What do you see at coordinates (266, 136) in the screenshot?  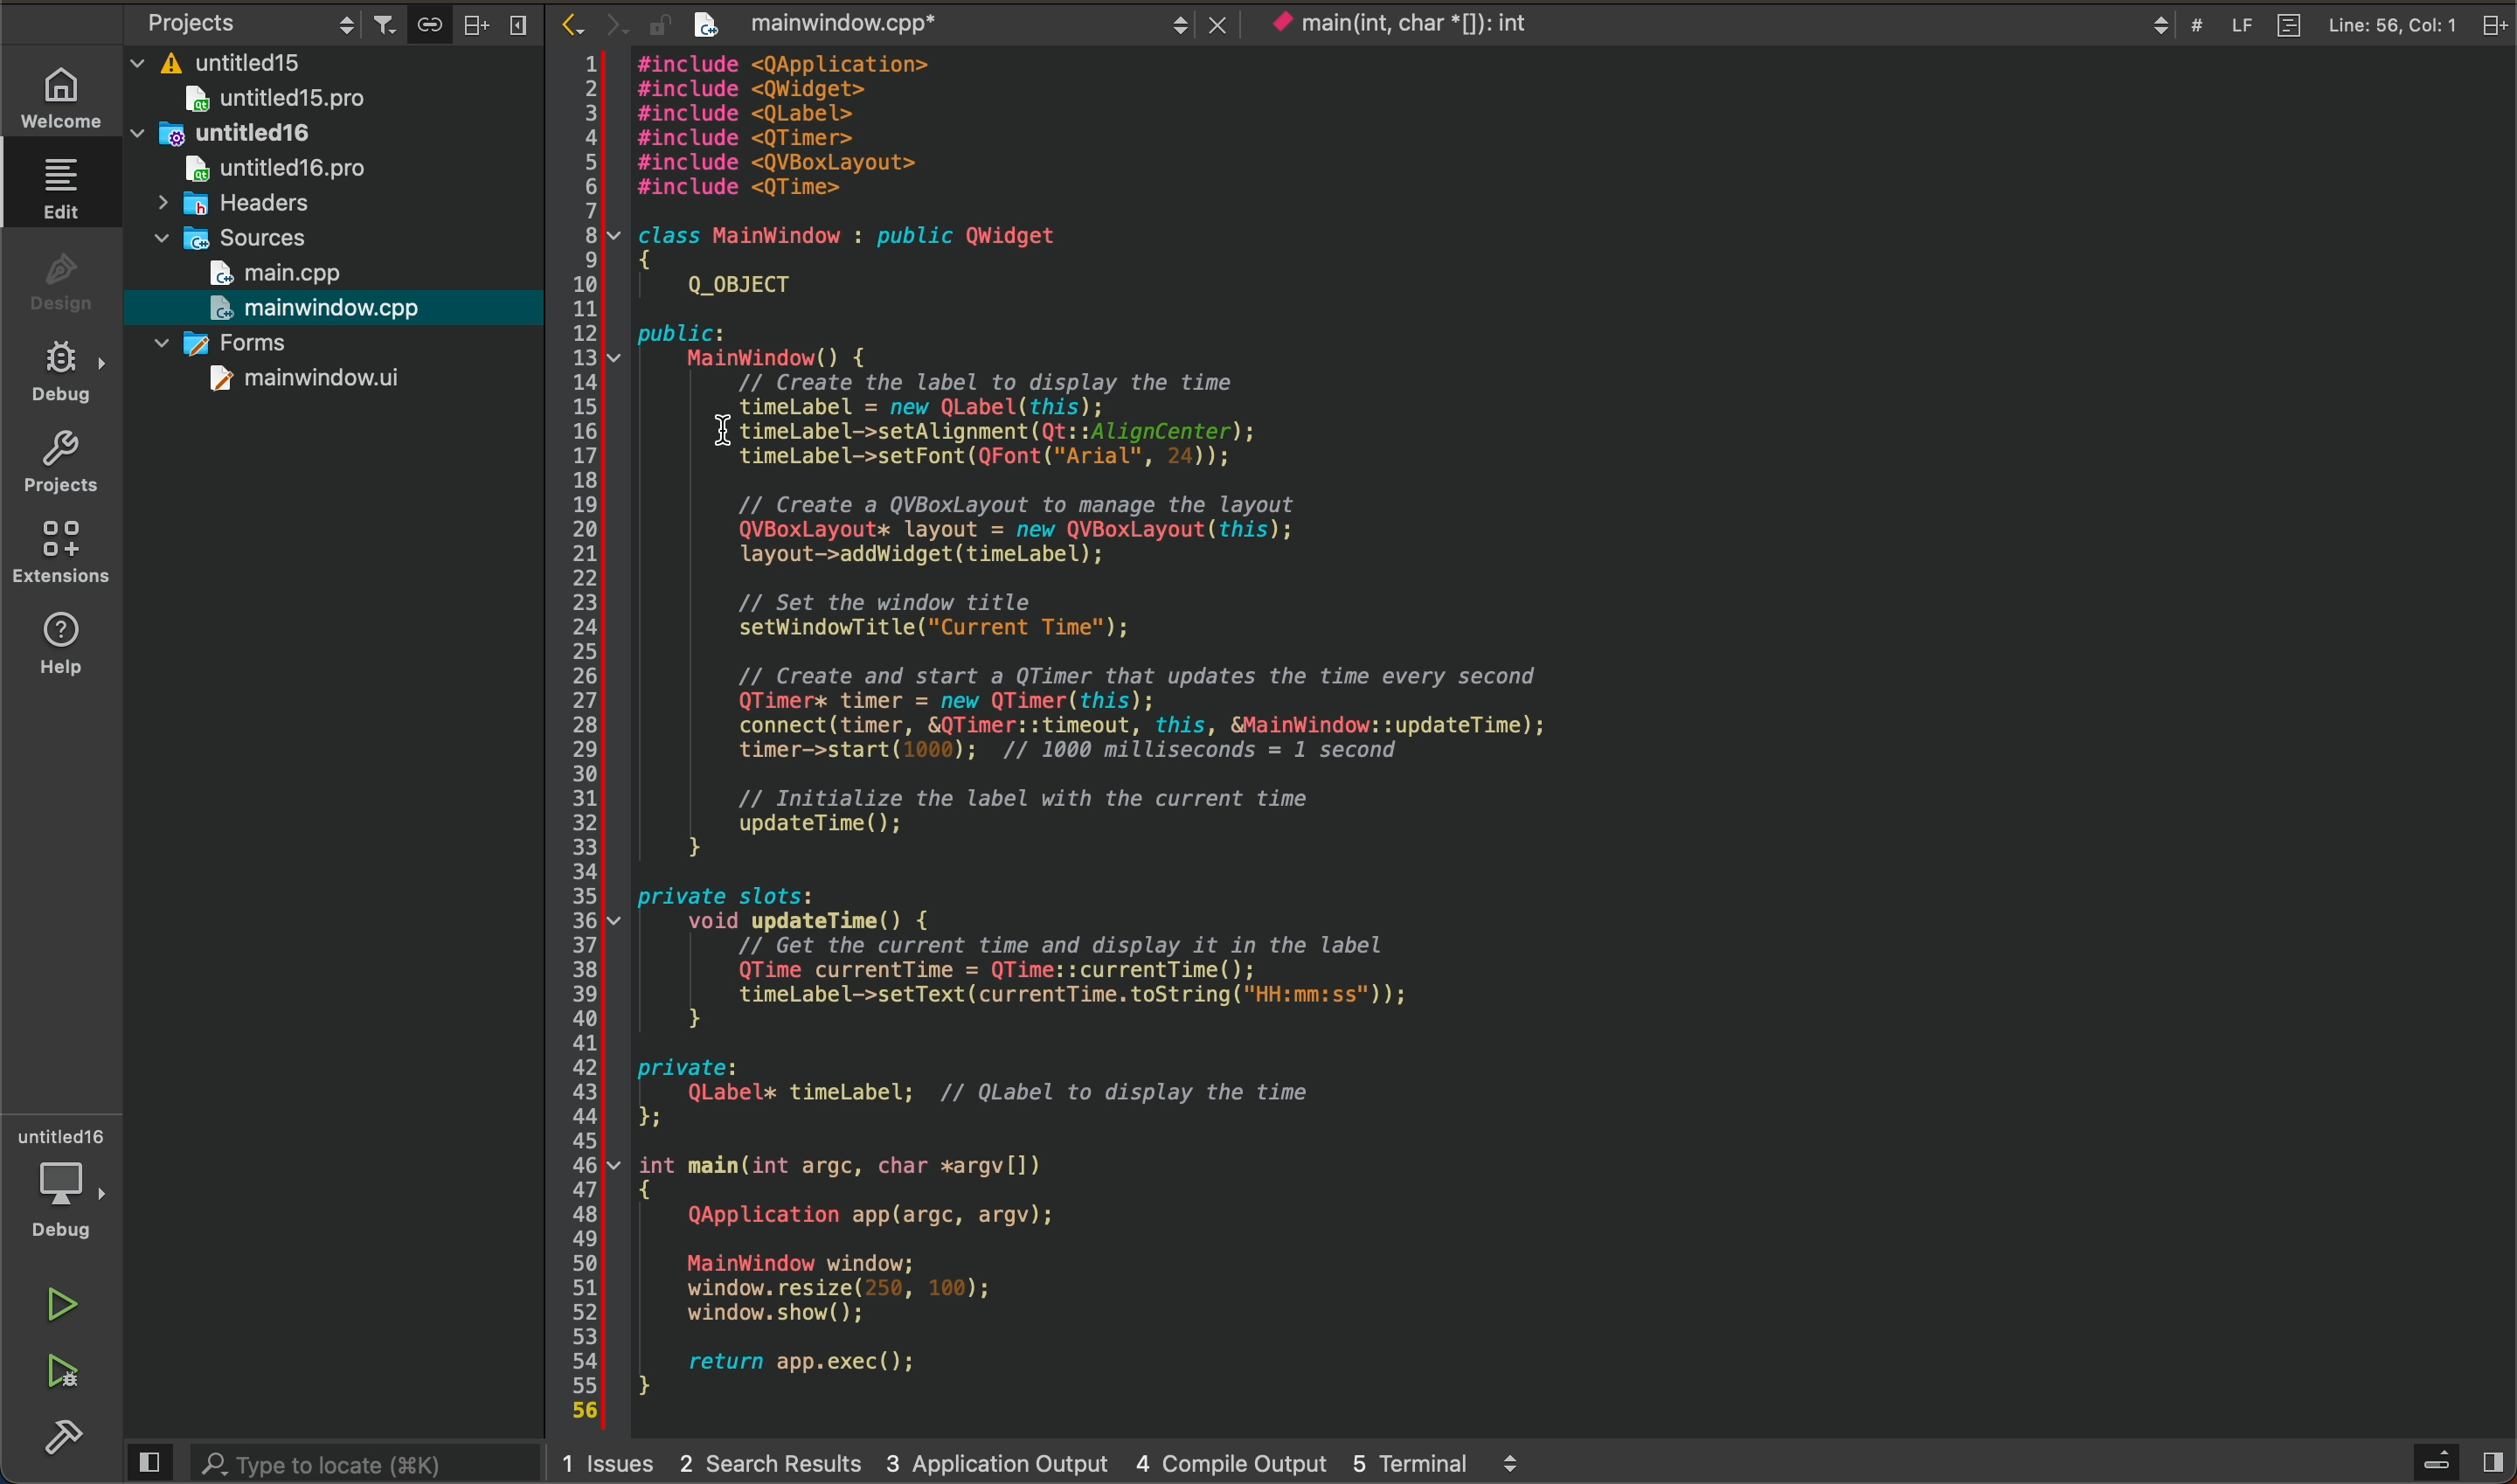 I see `untitled16` at bounding box center [266, 136].